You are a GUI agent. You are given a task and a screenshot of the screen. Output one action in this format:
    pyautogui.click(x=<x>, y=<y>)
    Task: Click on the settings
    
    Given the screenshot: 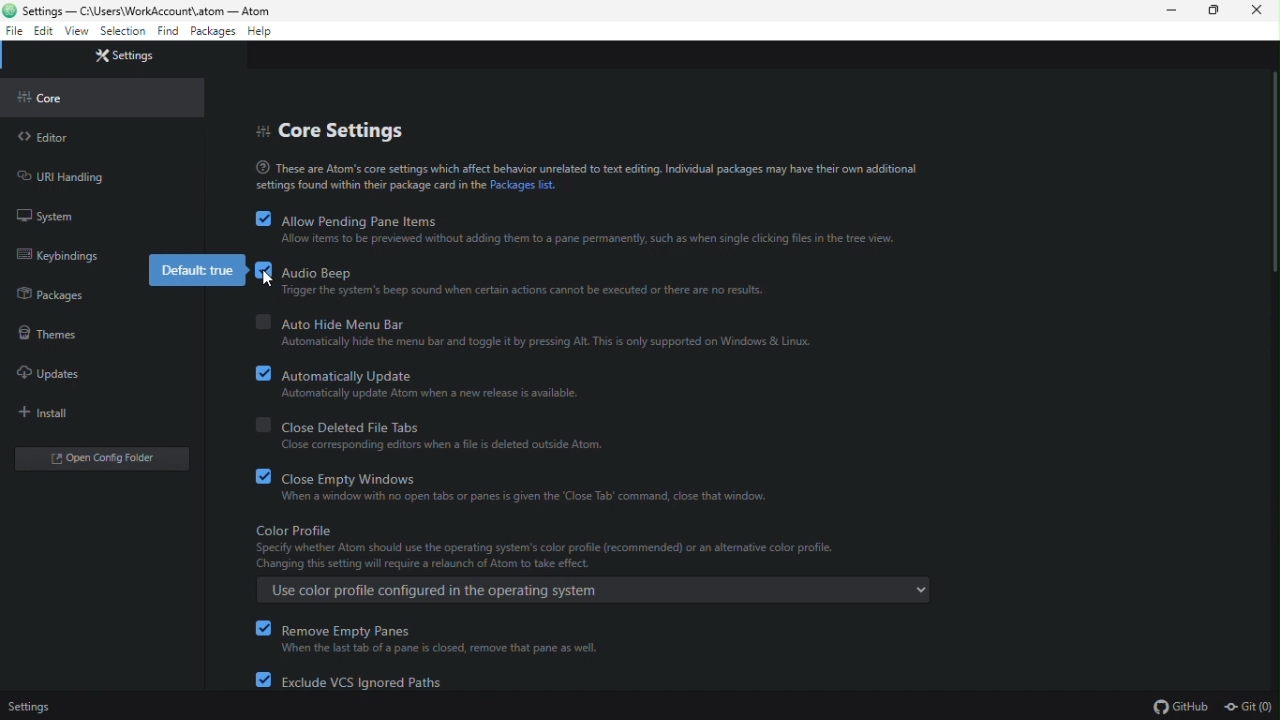 What is the action you would take?
    pyautogui.click(x=36, y=701)
    